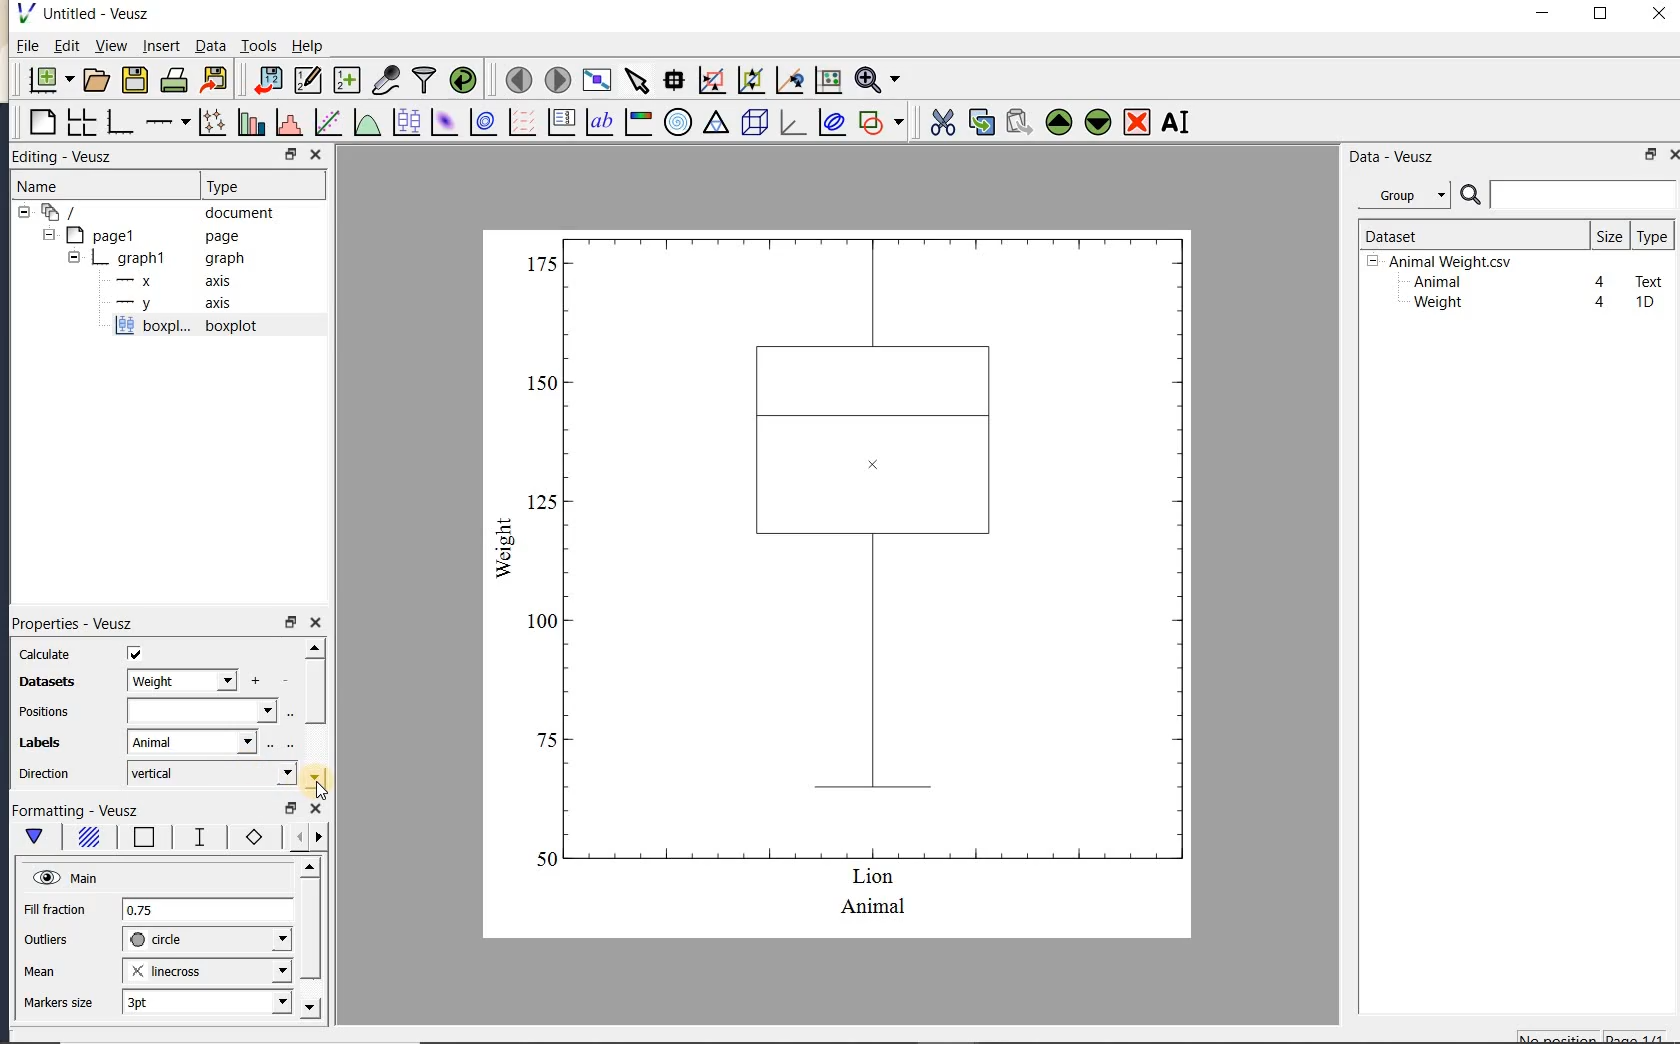  I want to click on 4, so click(1601, 303).